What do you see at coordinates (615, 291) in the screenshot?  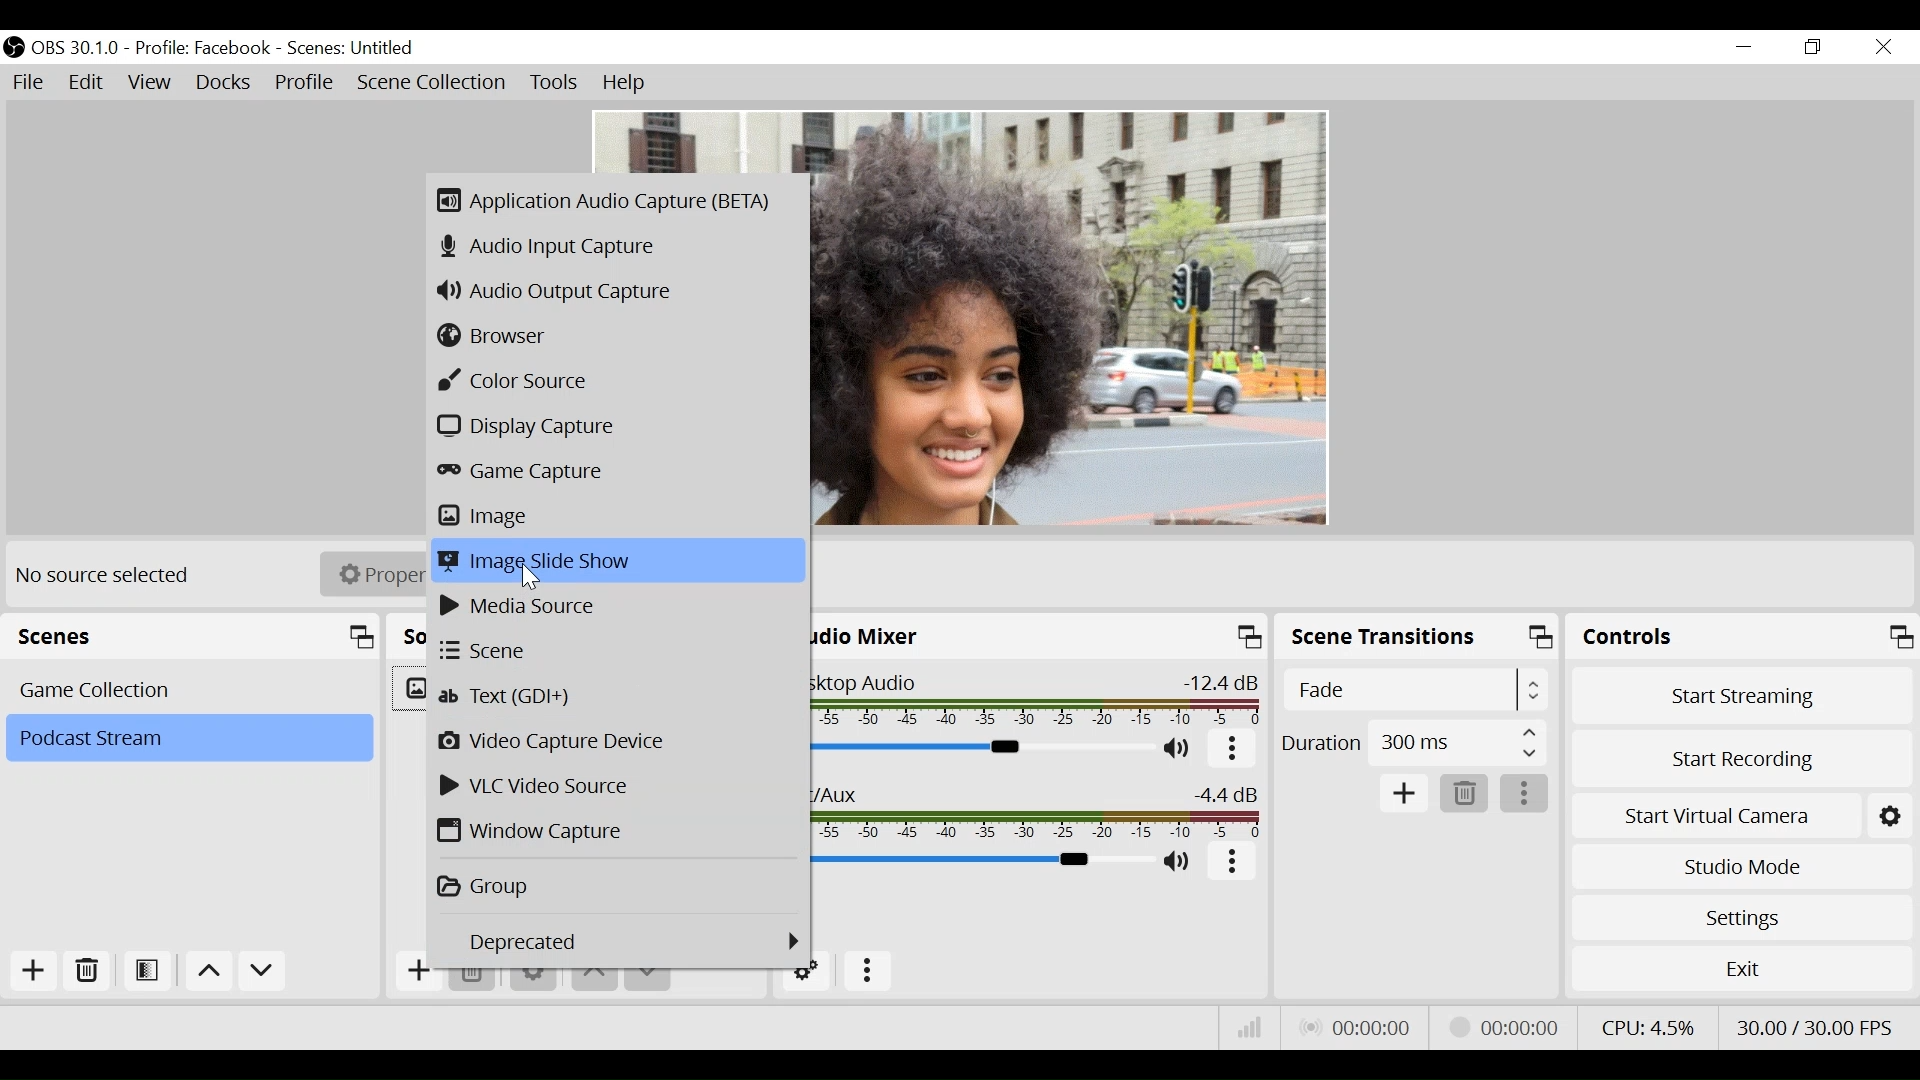 I see `Audio Output Capture` at bounding box center [615, 291].